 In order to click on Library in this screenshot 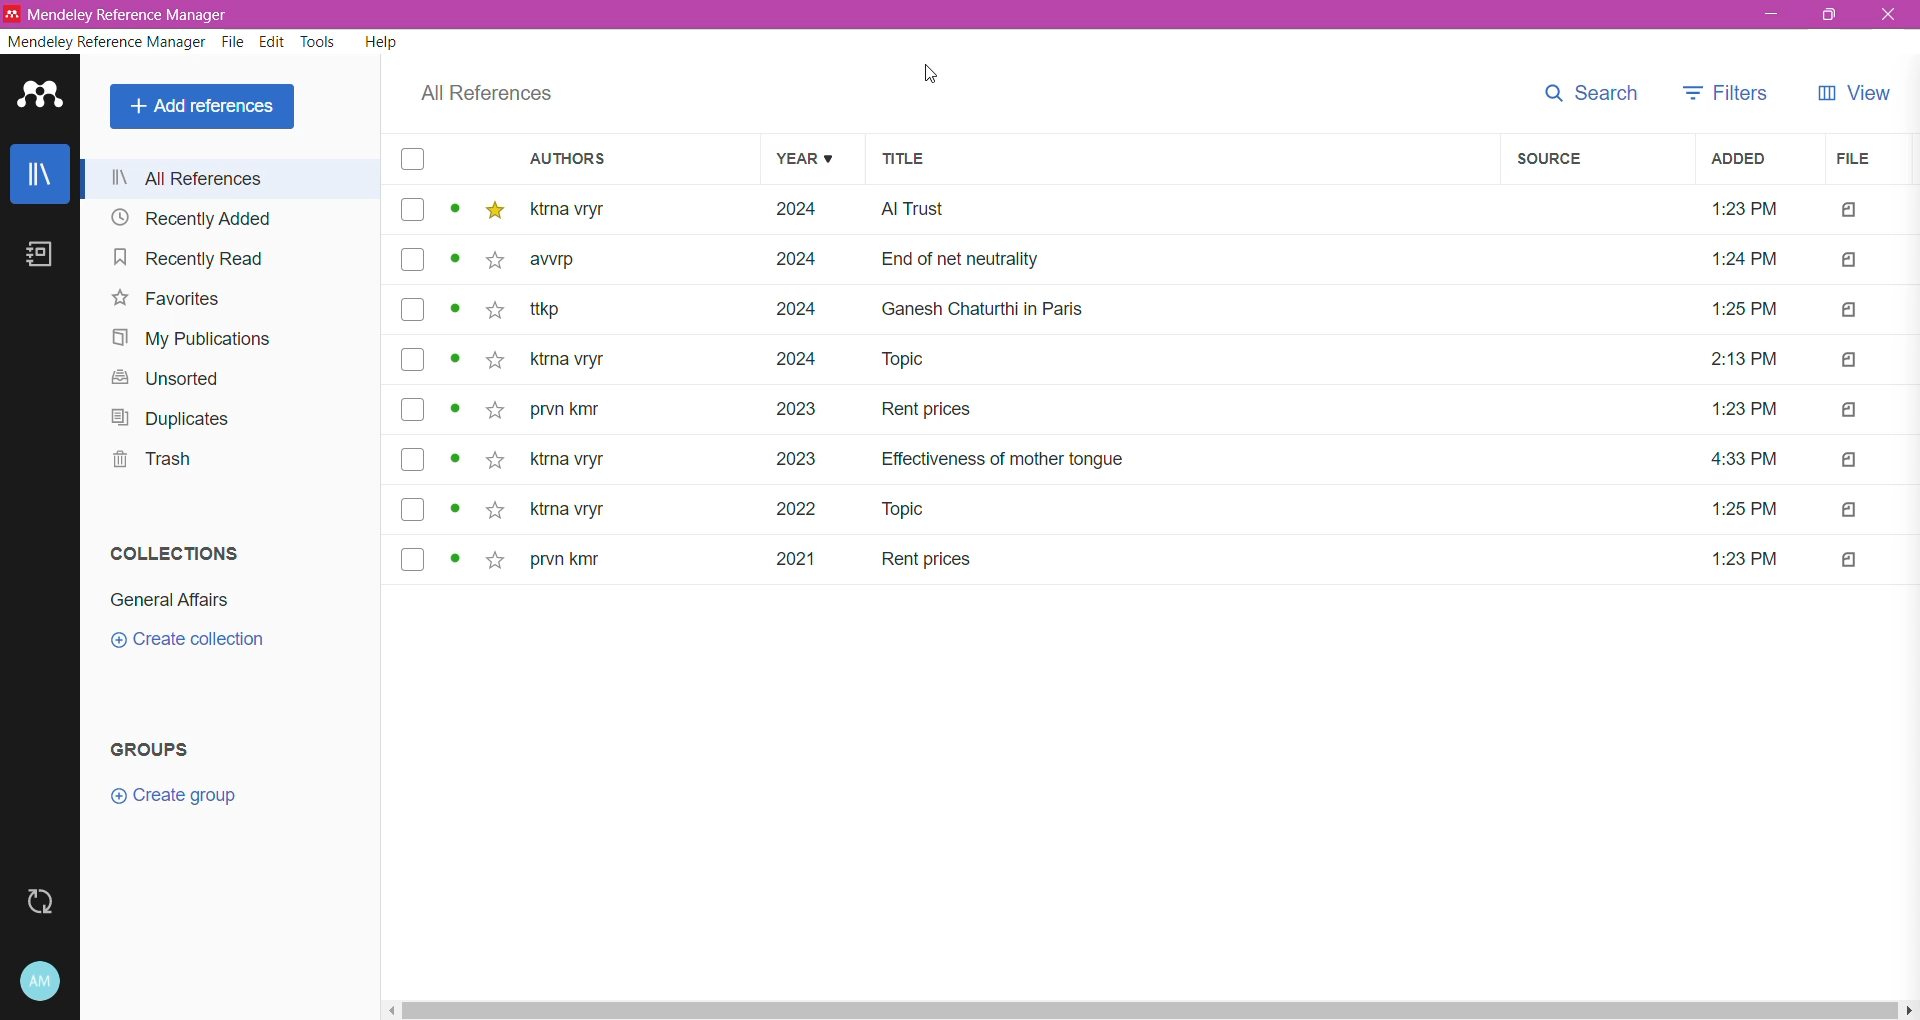, I will do `click(41, 176)`.